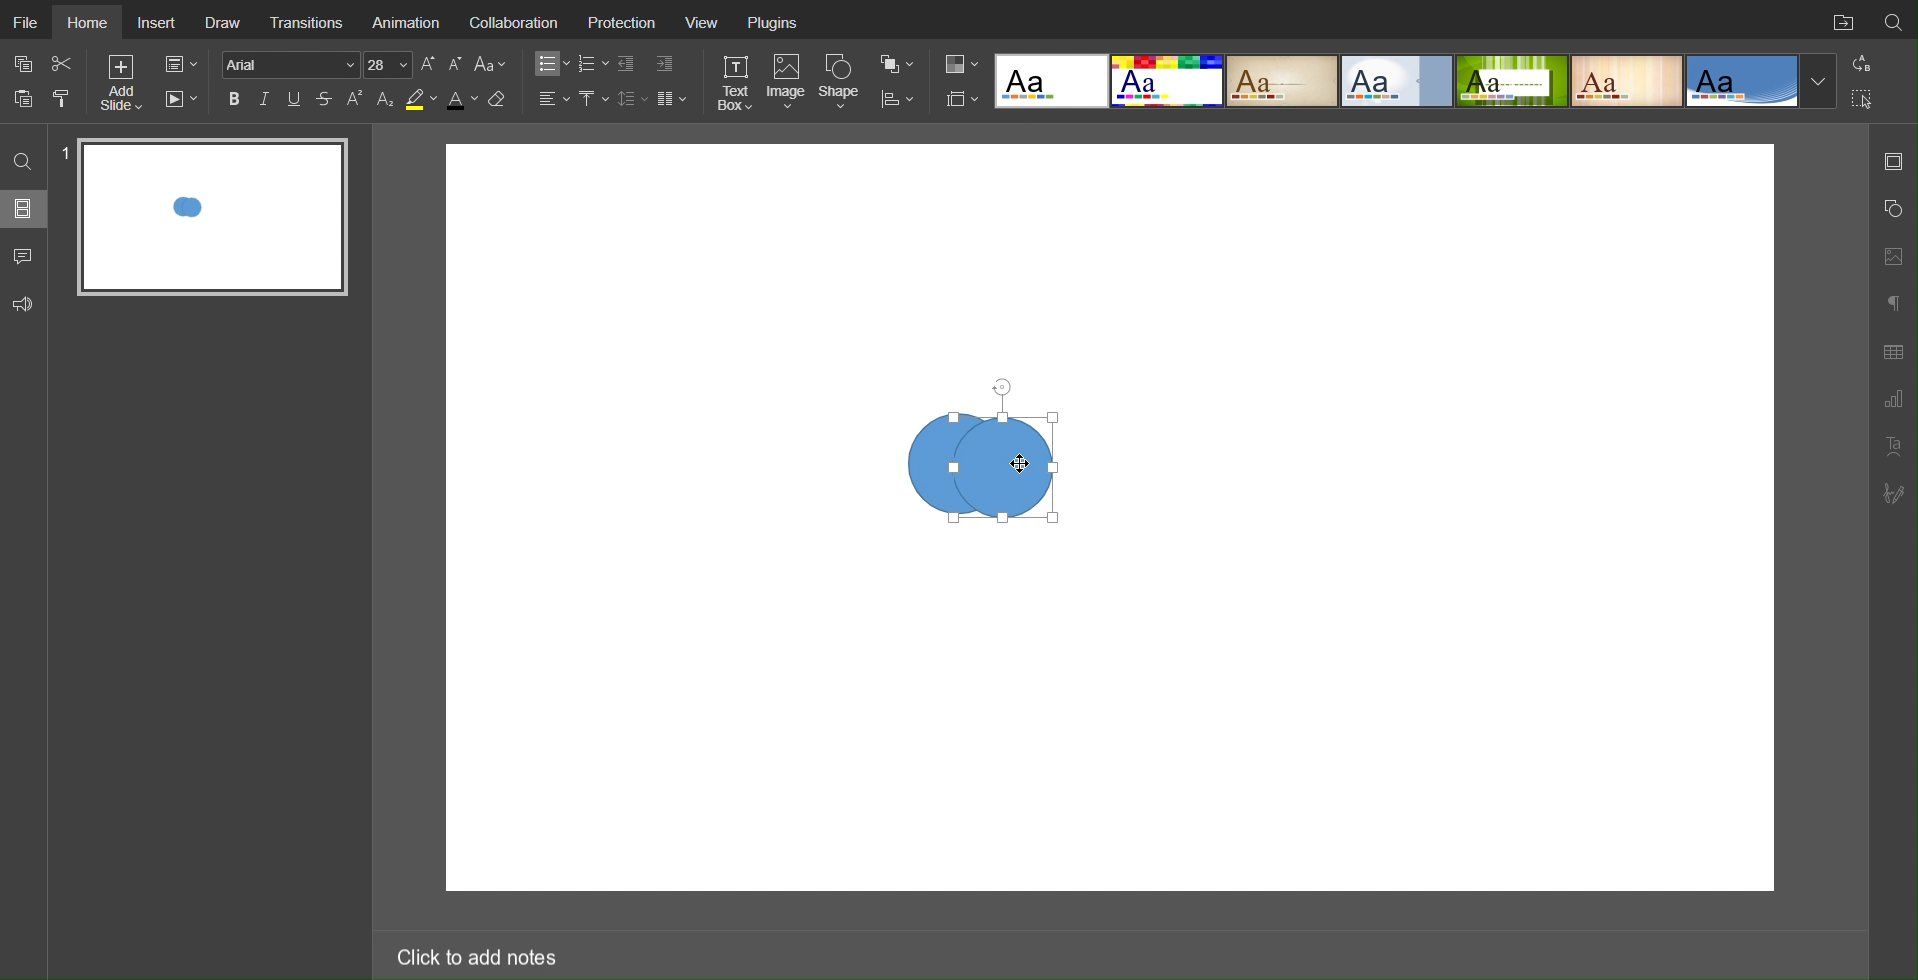  Describe the element at coordinates (708, 26) in the screenshot. I see `View` at that location.